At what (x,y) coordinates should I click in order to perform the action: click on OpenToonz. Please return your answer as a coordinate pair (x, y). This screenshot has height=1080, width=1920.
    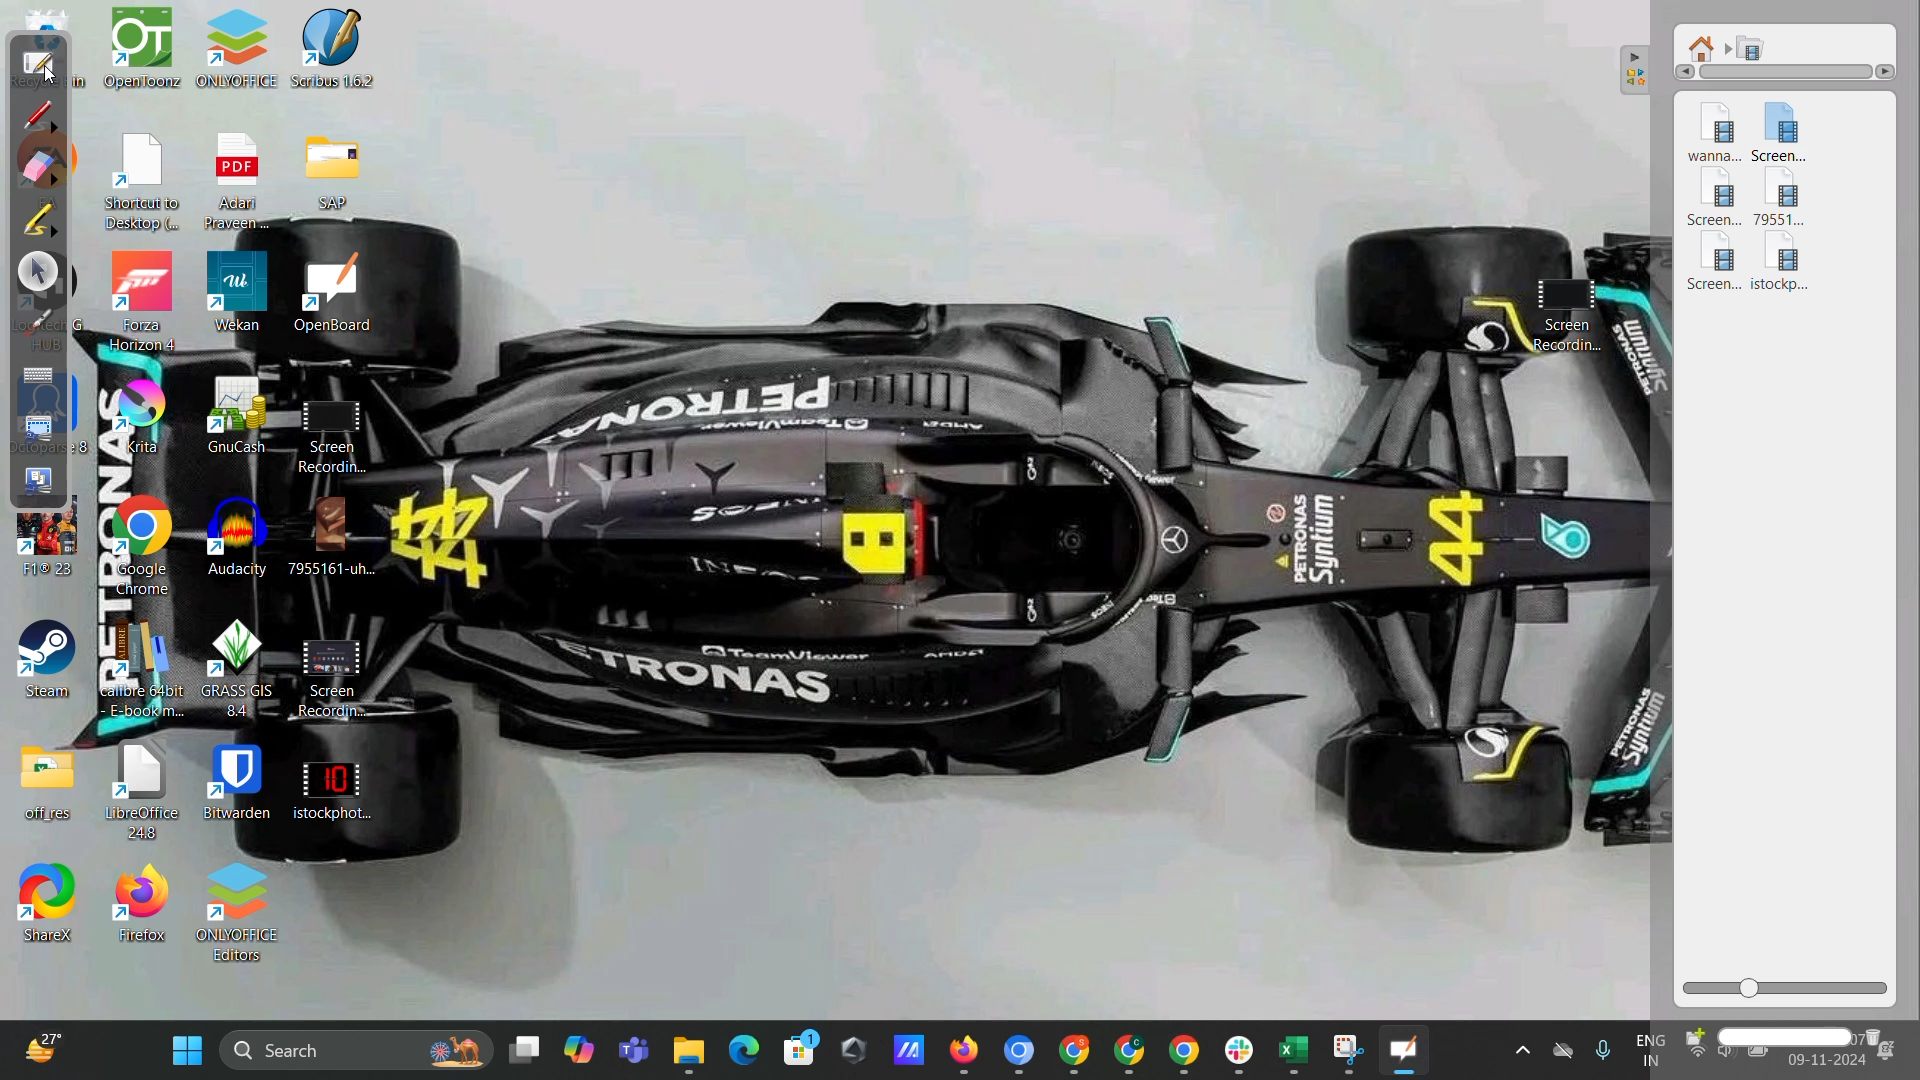
    Looking at the image, I should click on (142, 63).